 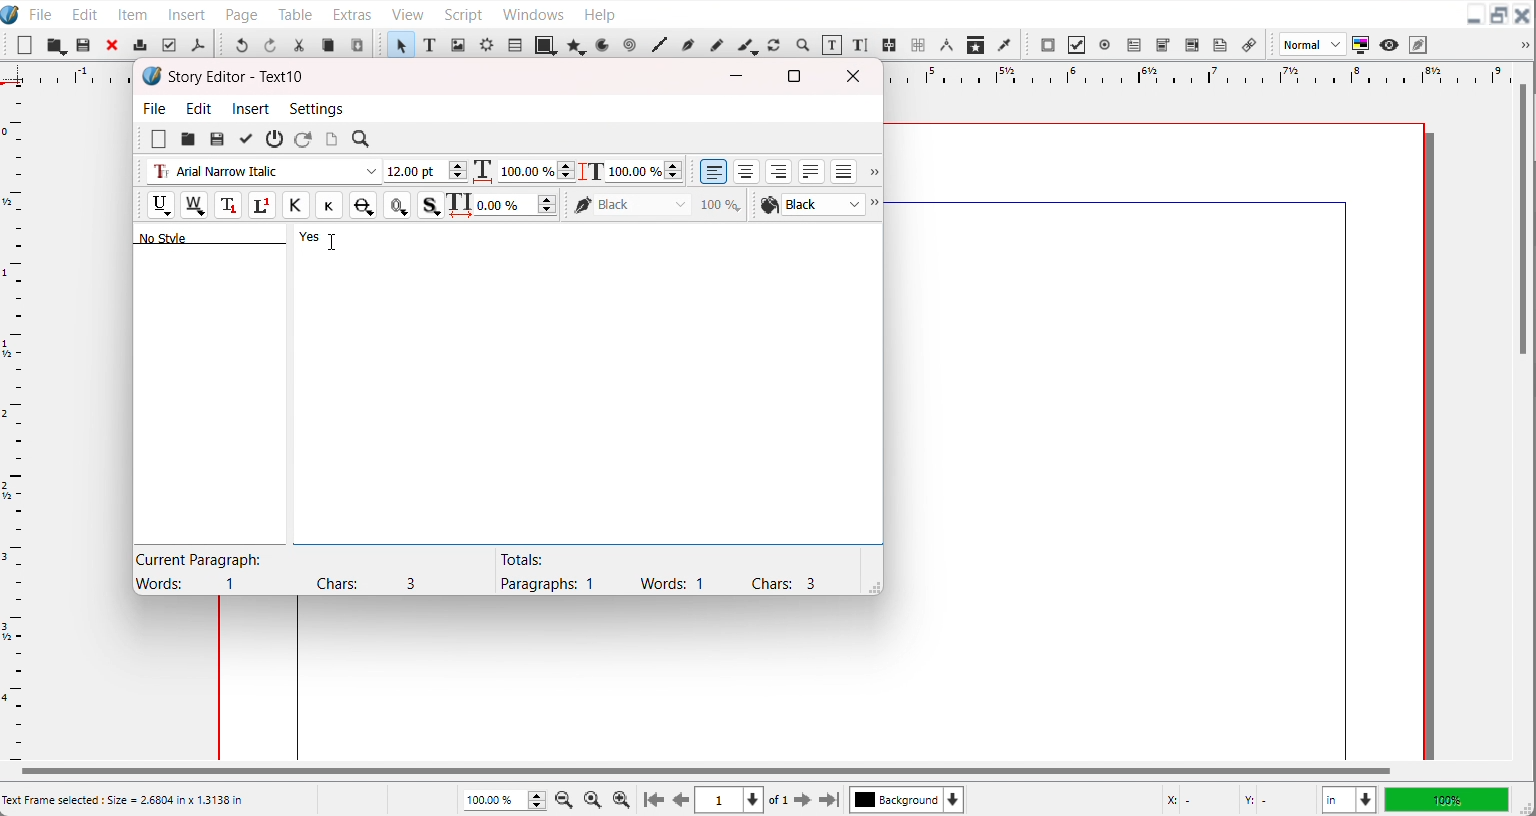 What do you see at coordinates (275, 139) in the screenshot?
I see `Exit without updating` at bounding box center [275, 139].